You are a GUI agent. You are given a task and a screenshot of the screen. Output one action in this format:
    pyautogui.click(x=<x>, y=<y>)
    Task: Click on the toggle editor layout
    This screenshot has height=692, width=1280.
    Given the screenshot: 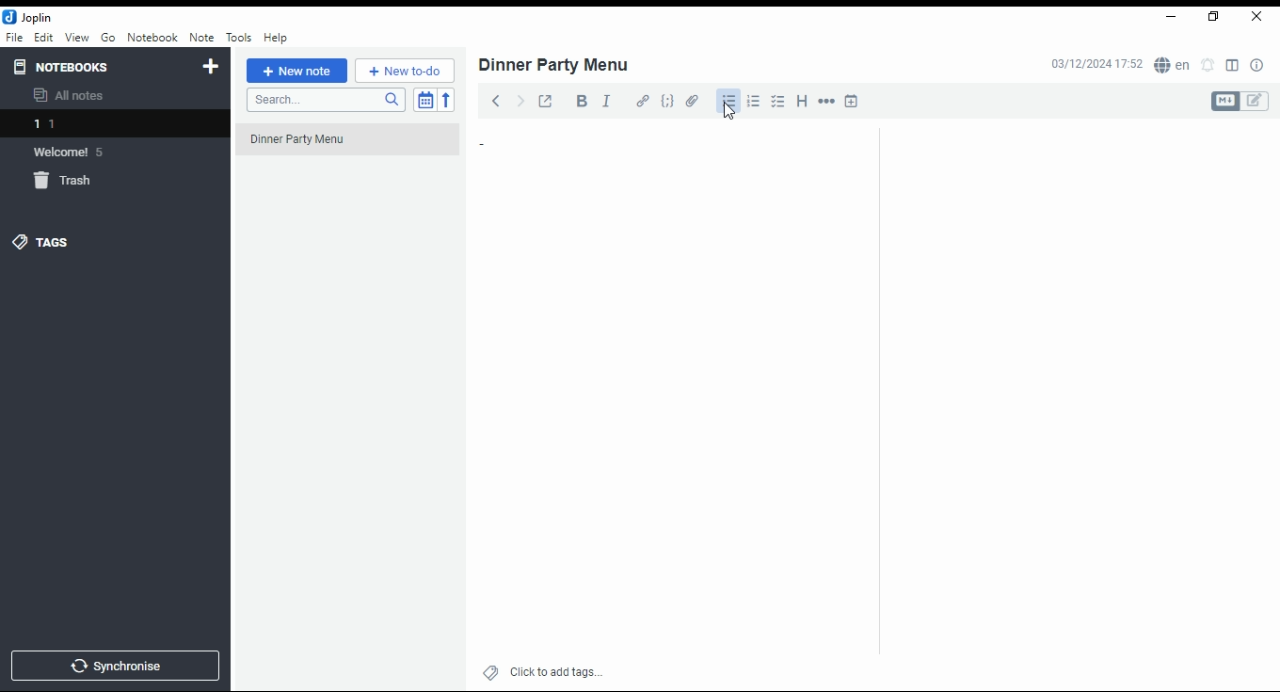 What is the action you would take?
    pyautogui.click(x=1232, y=66)
    